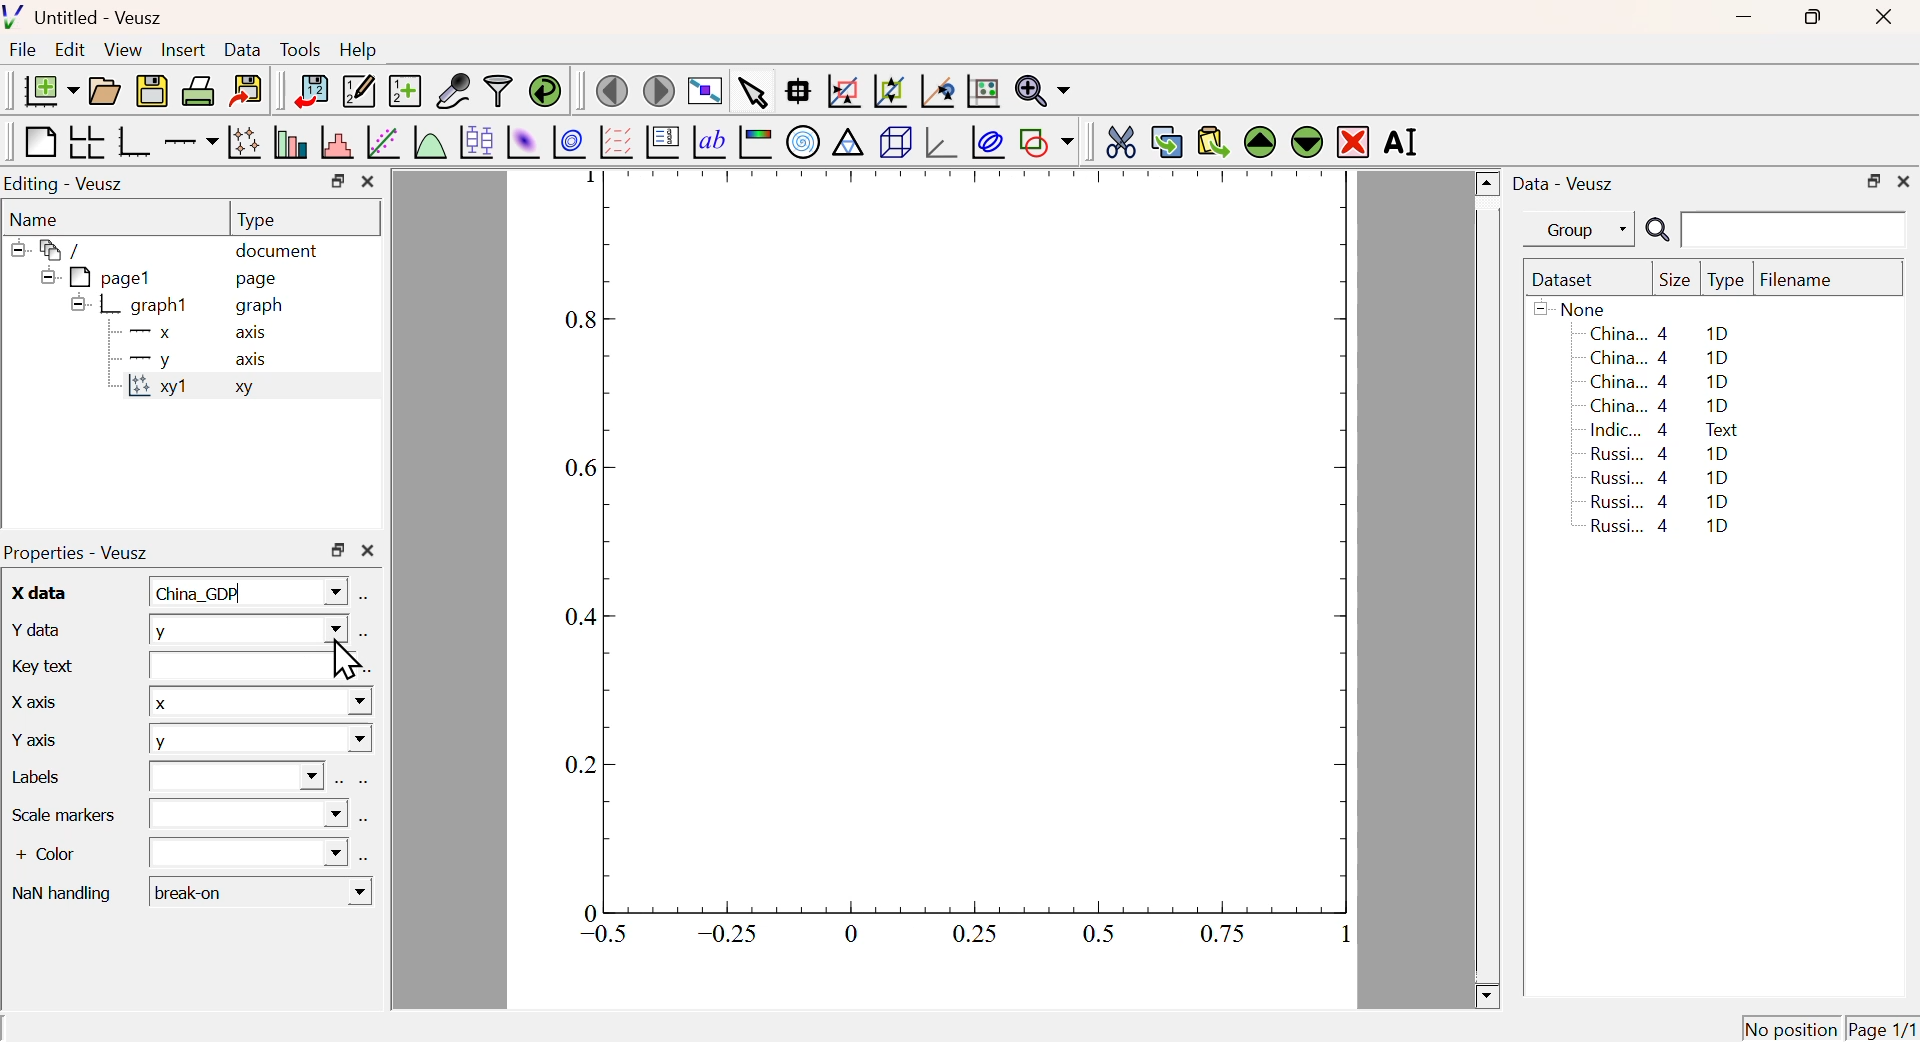 Image resolution: width=1920 pixels, height=1042 pixels. Describe the element at coordinates (367, 673) in the screenshot. I see `Select using dataset Browser` at that location.